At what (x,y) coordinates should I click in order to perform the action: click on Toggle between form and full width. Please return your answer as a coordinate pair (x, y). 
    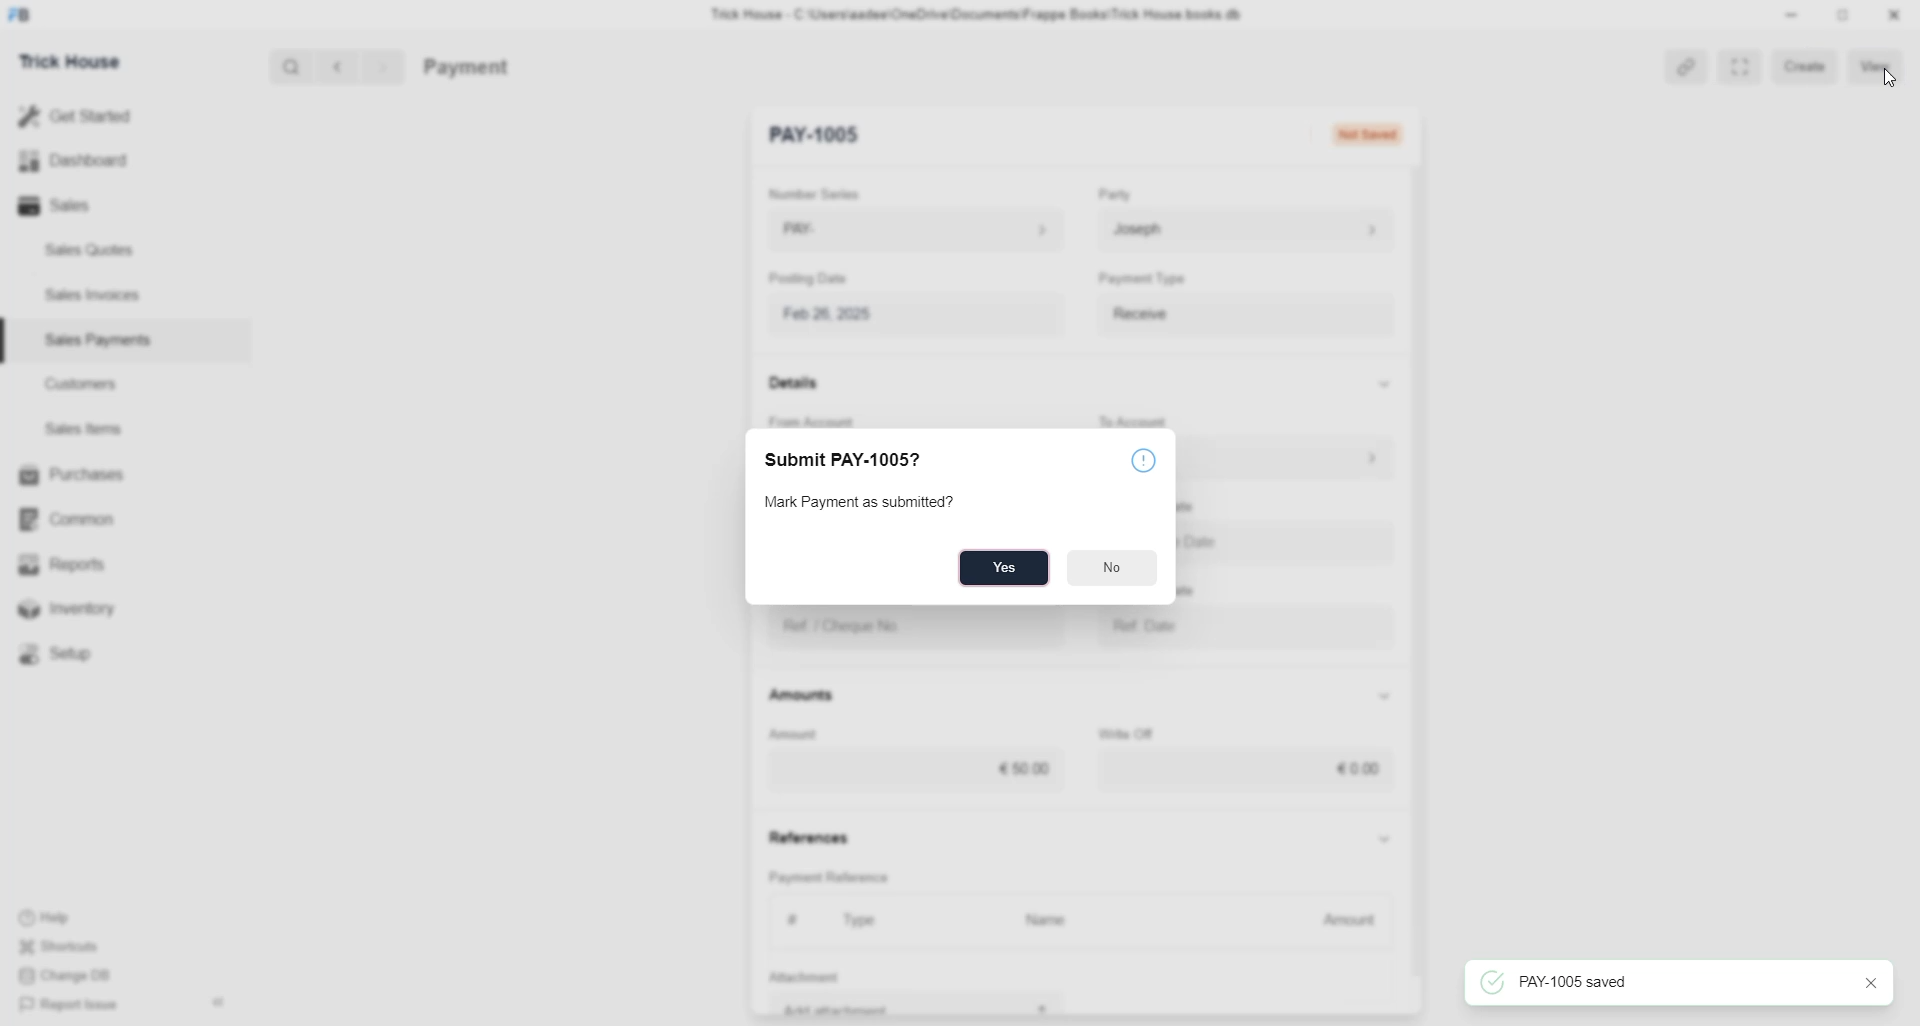
    Looking at the image, I should click on (1736, 66).